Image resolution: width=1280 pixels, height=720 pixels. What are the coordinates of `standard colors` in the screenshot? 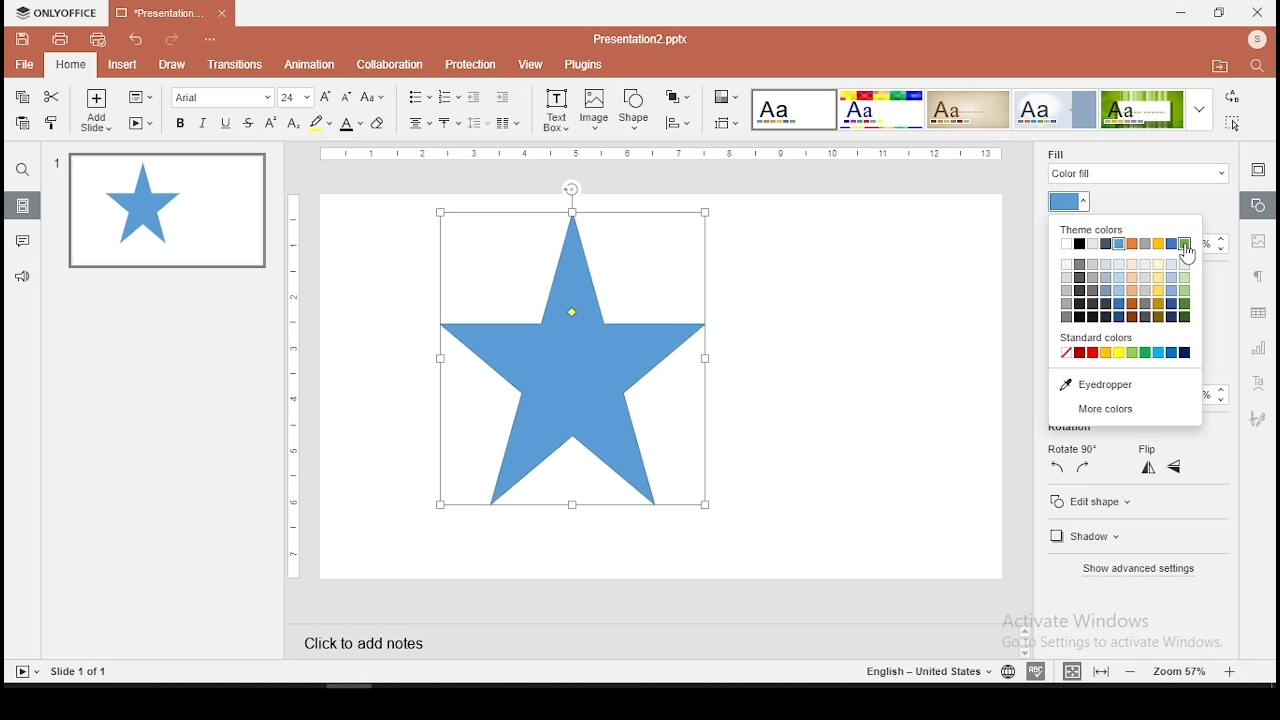 It's located at (1128, 352).